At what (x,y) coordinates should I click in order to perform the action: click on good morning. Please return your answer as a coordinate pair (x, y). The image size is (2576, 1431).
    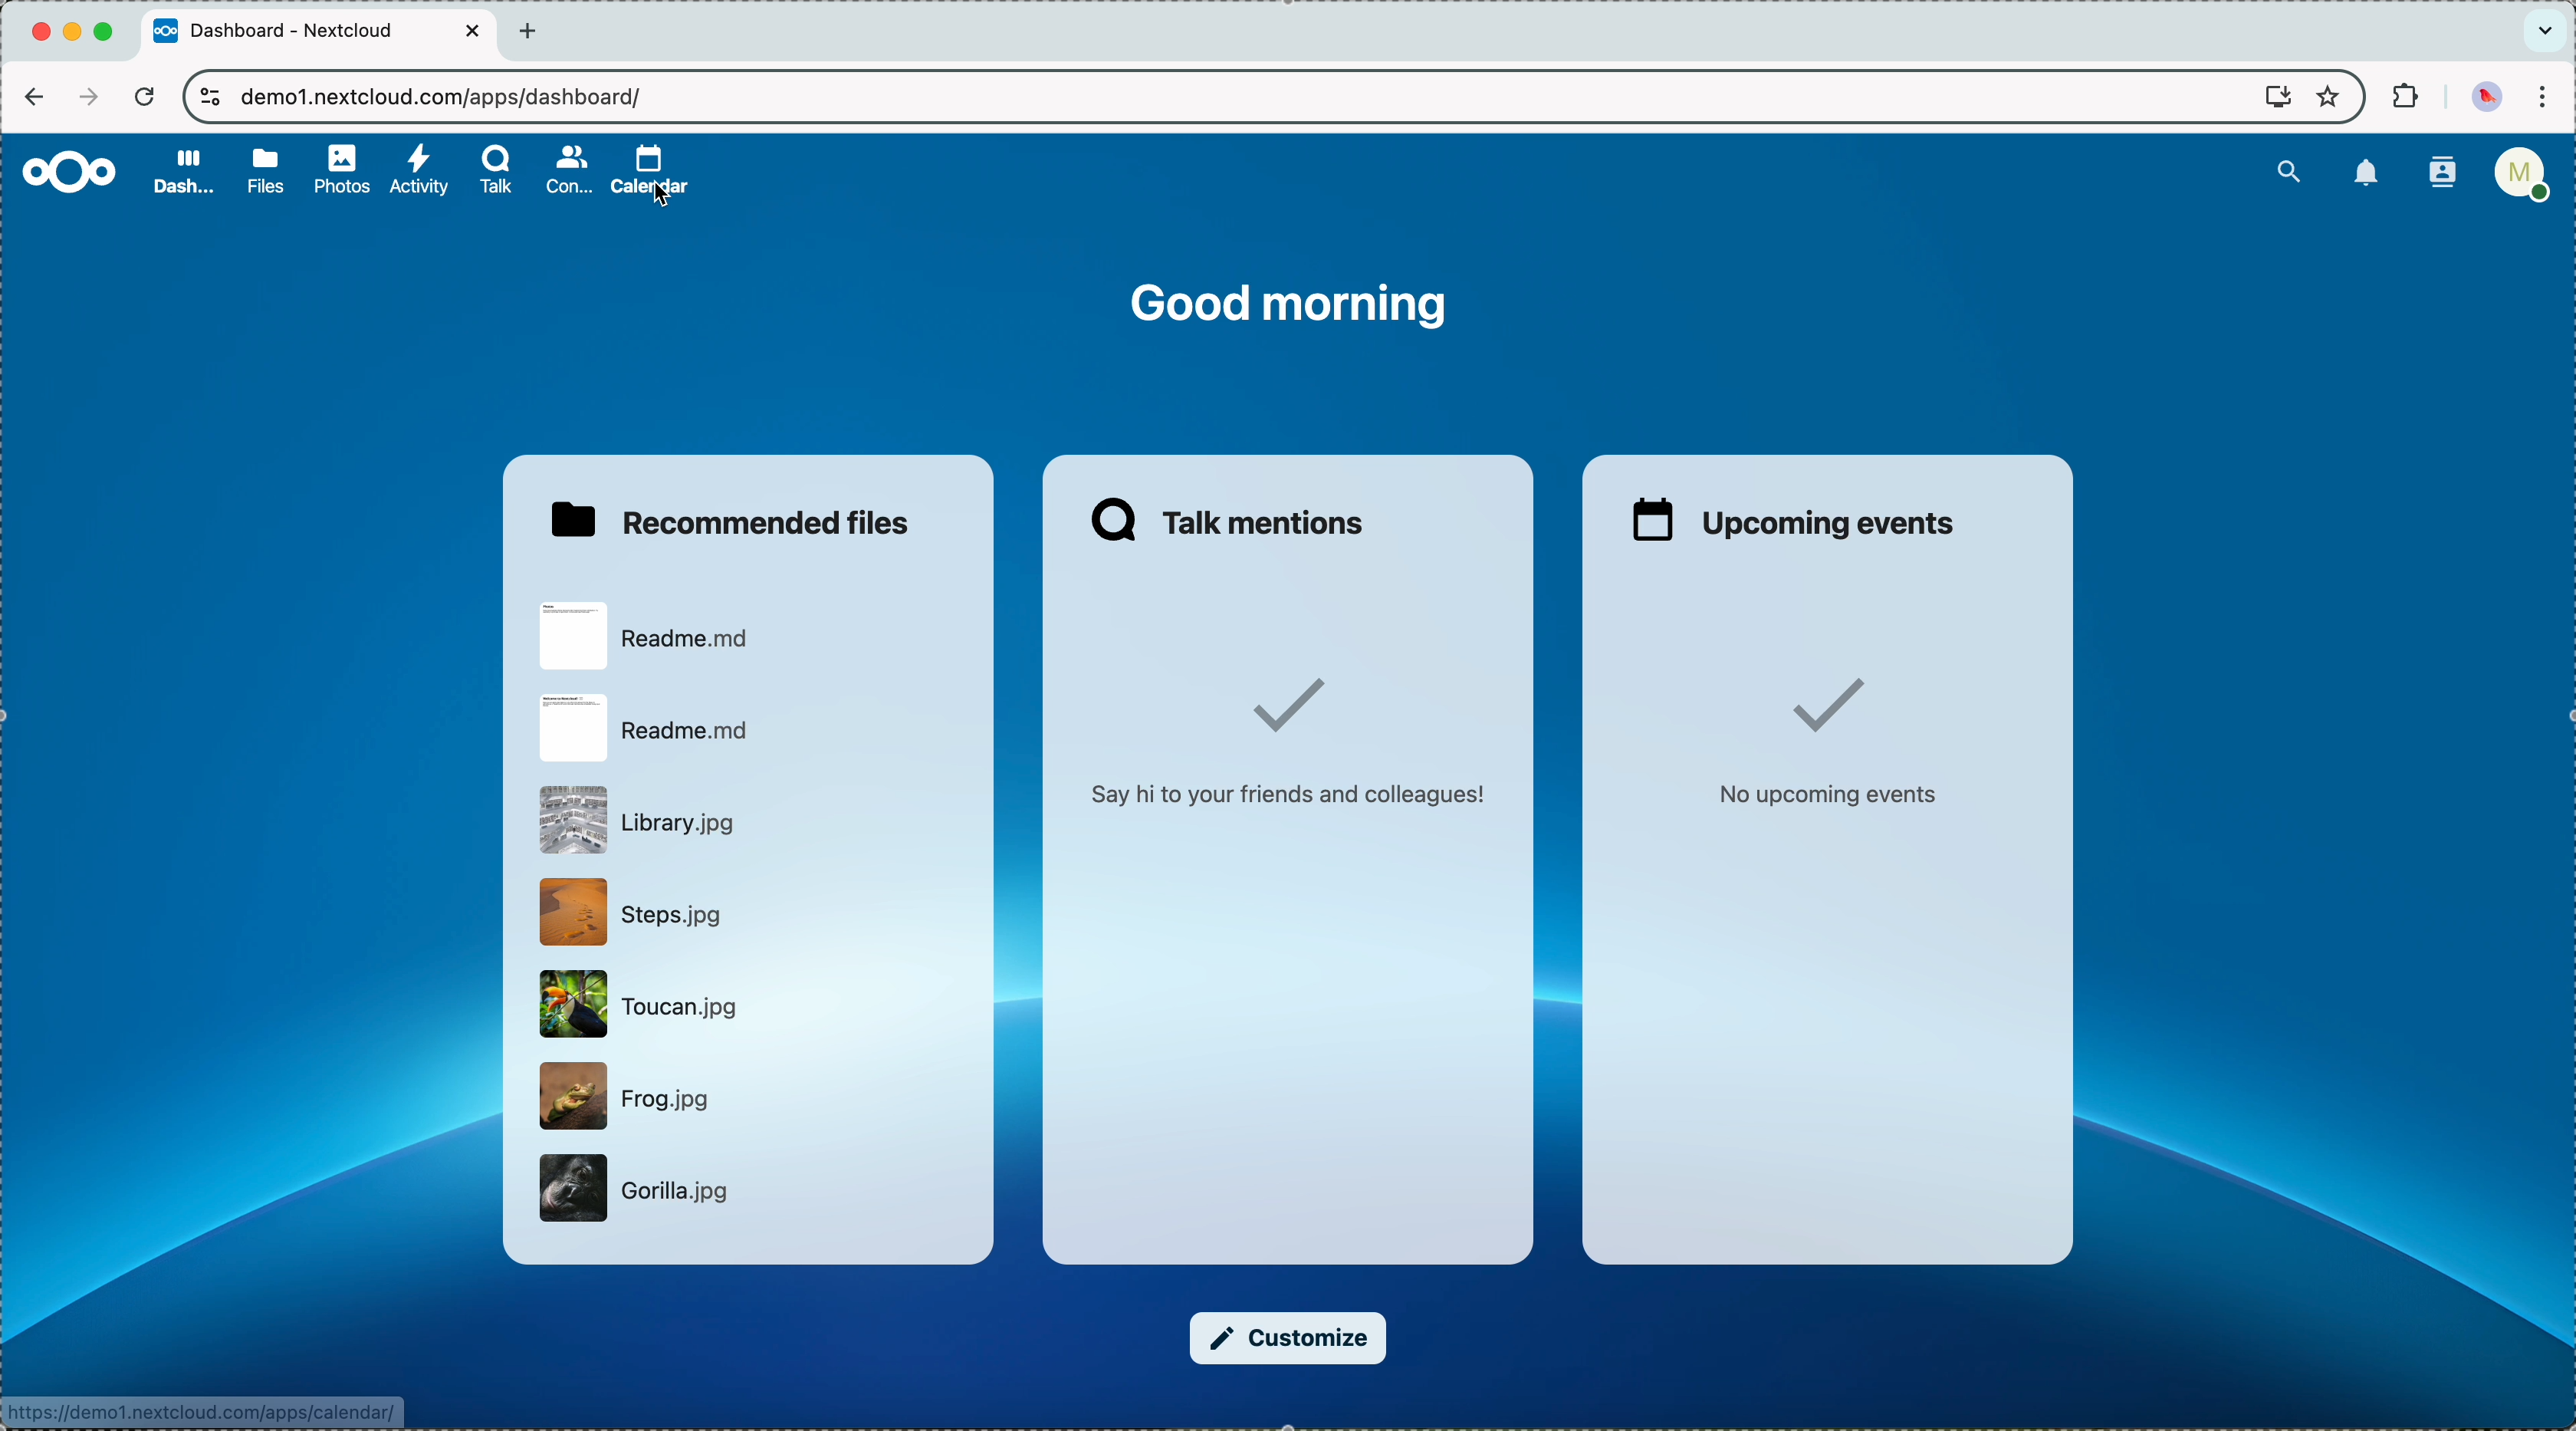
    Looking at the image, I should click on (1289, 305).